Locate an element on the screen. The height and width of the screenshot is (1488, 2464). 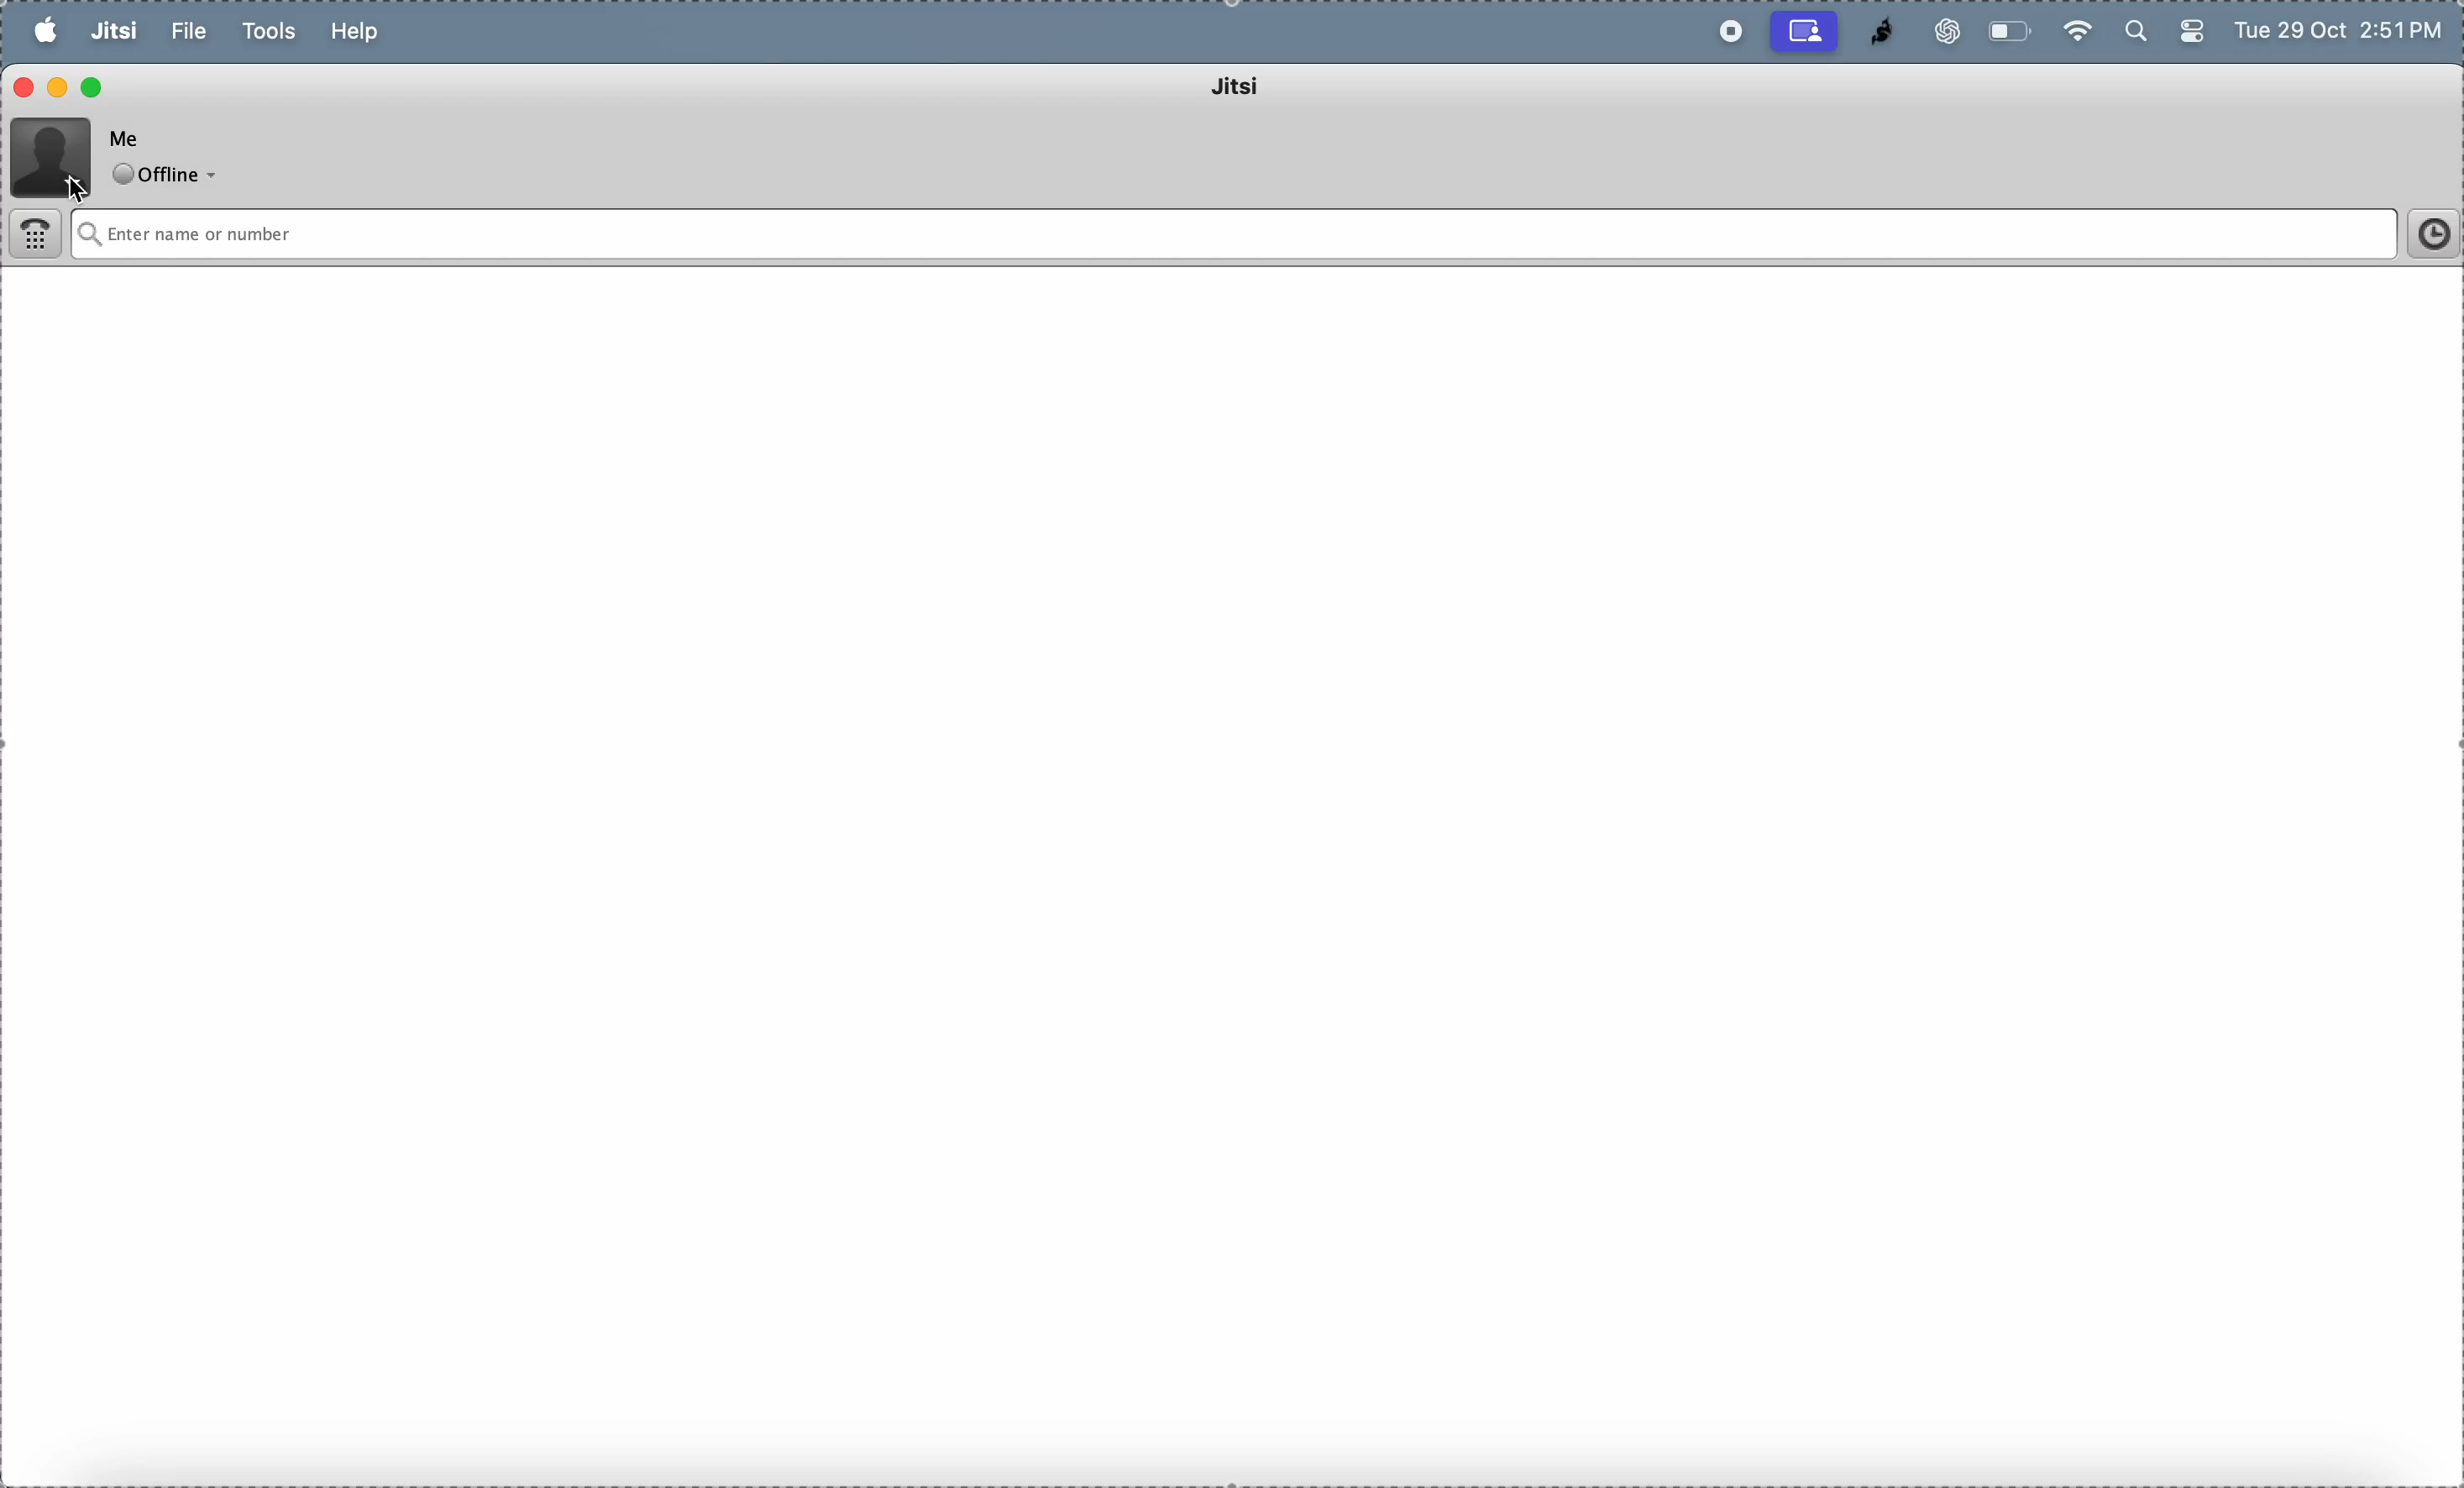
jitsi menu is located at coordinates (114, 33).